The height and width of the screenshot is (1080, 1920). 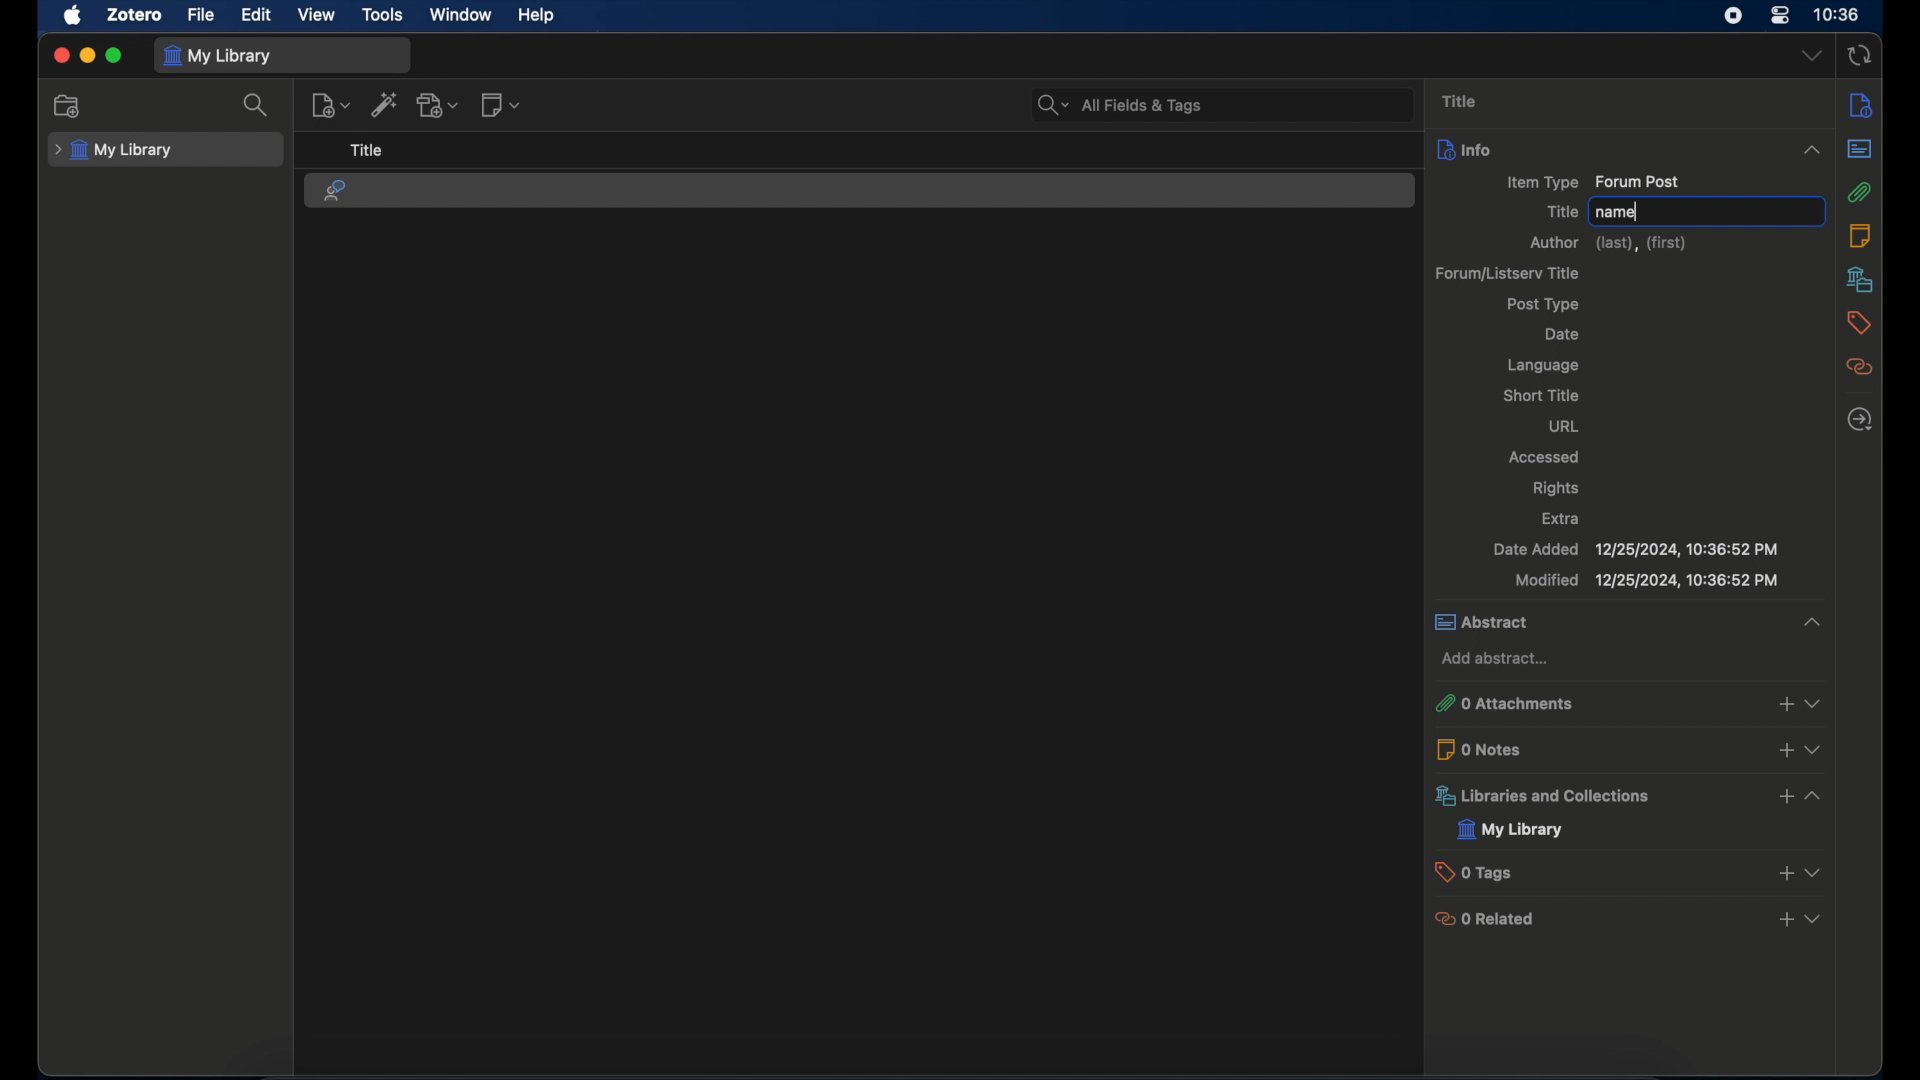 What do you see at coordinates (367, 149) in the screenshot?
I see `title` at bounding box center [367, 149].